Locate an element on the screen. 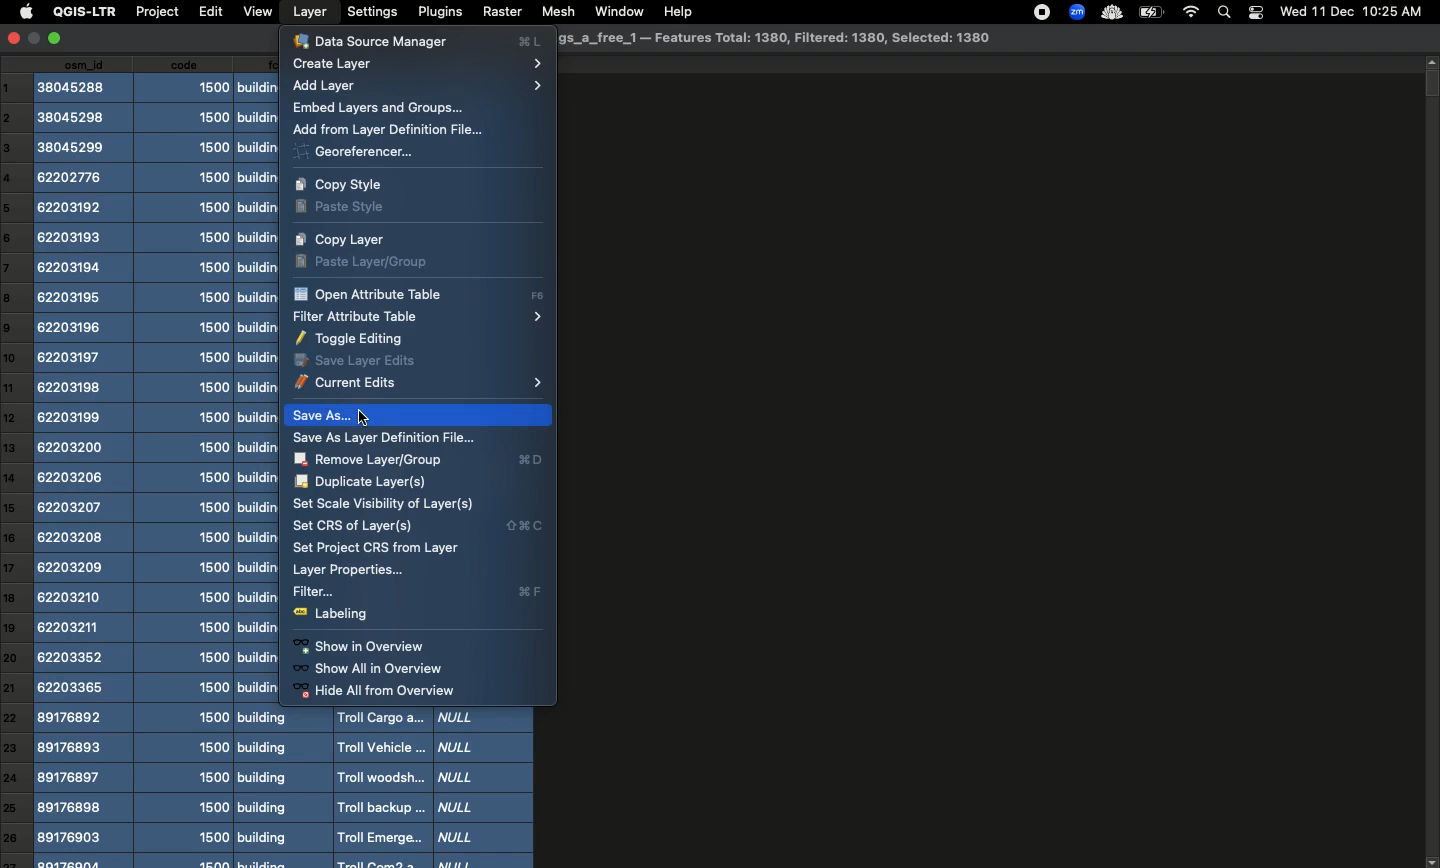 The width and height of the screenshot is (1440, 868). Data source manager is located at coordinates (418, 40).